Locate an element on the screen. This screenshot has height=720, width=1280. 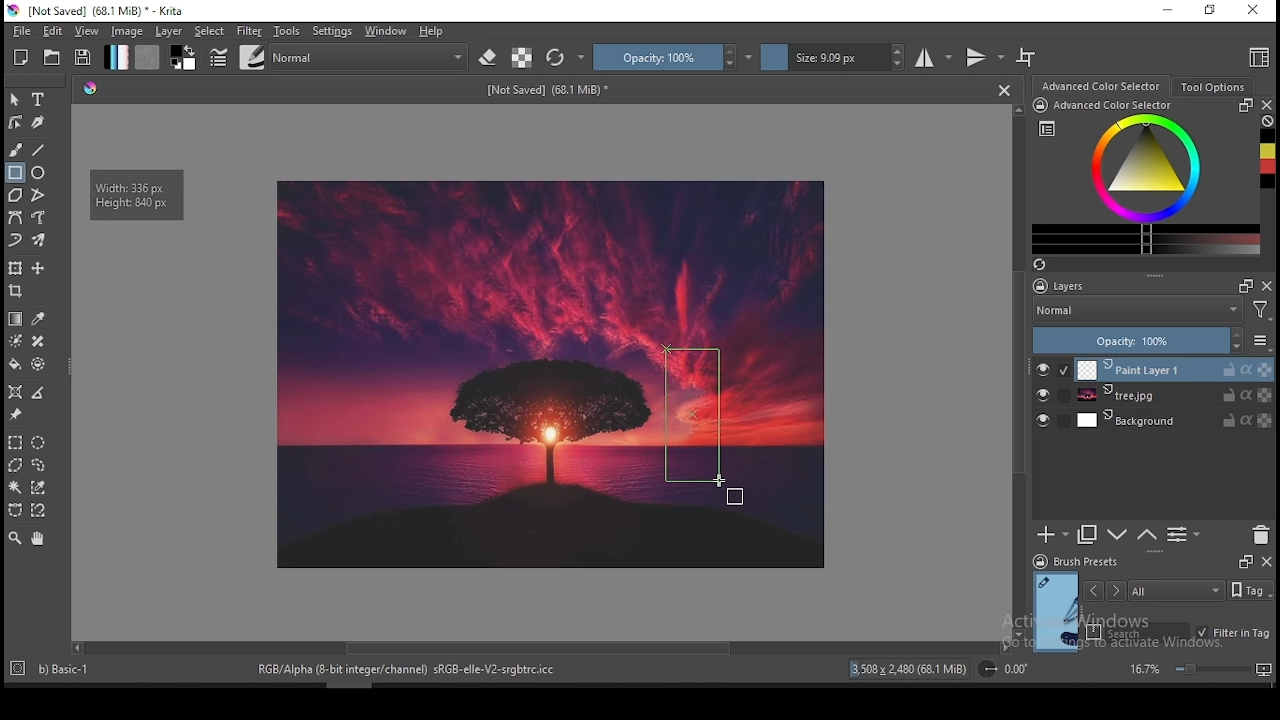
close window is located at coordinates (1252, 10).